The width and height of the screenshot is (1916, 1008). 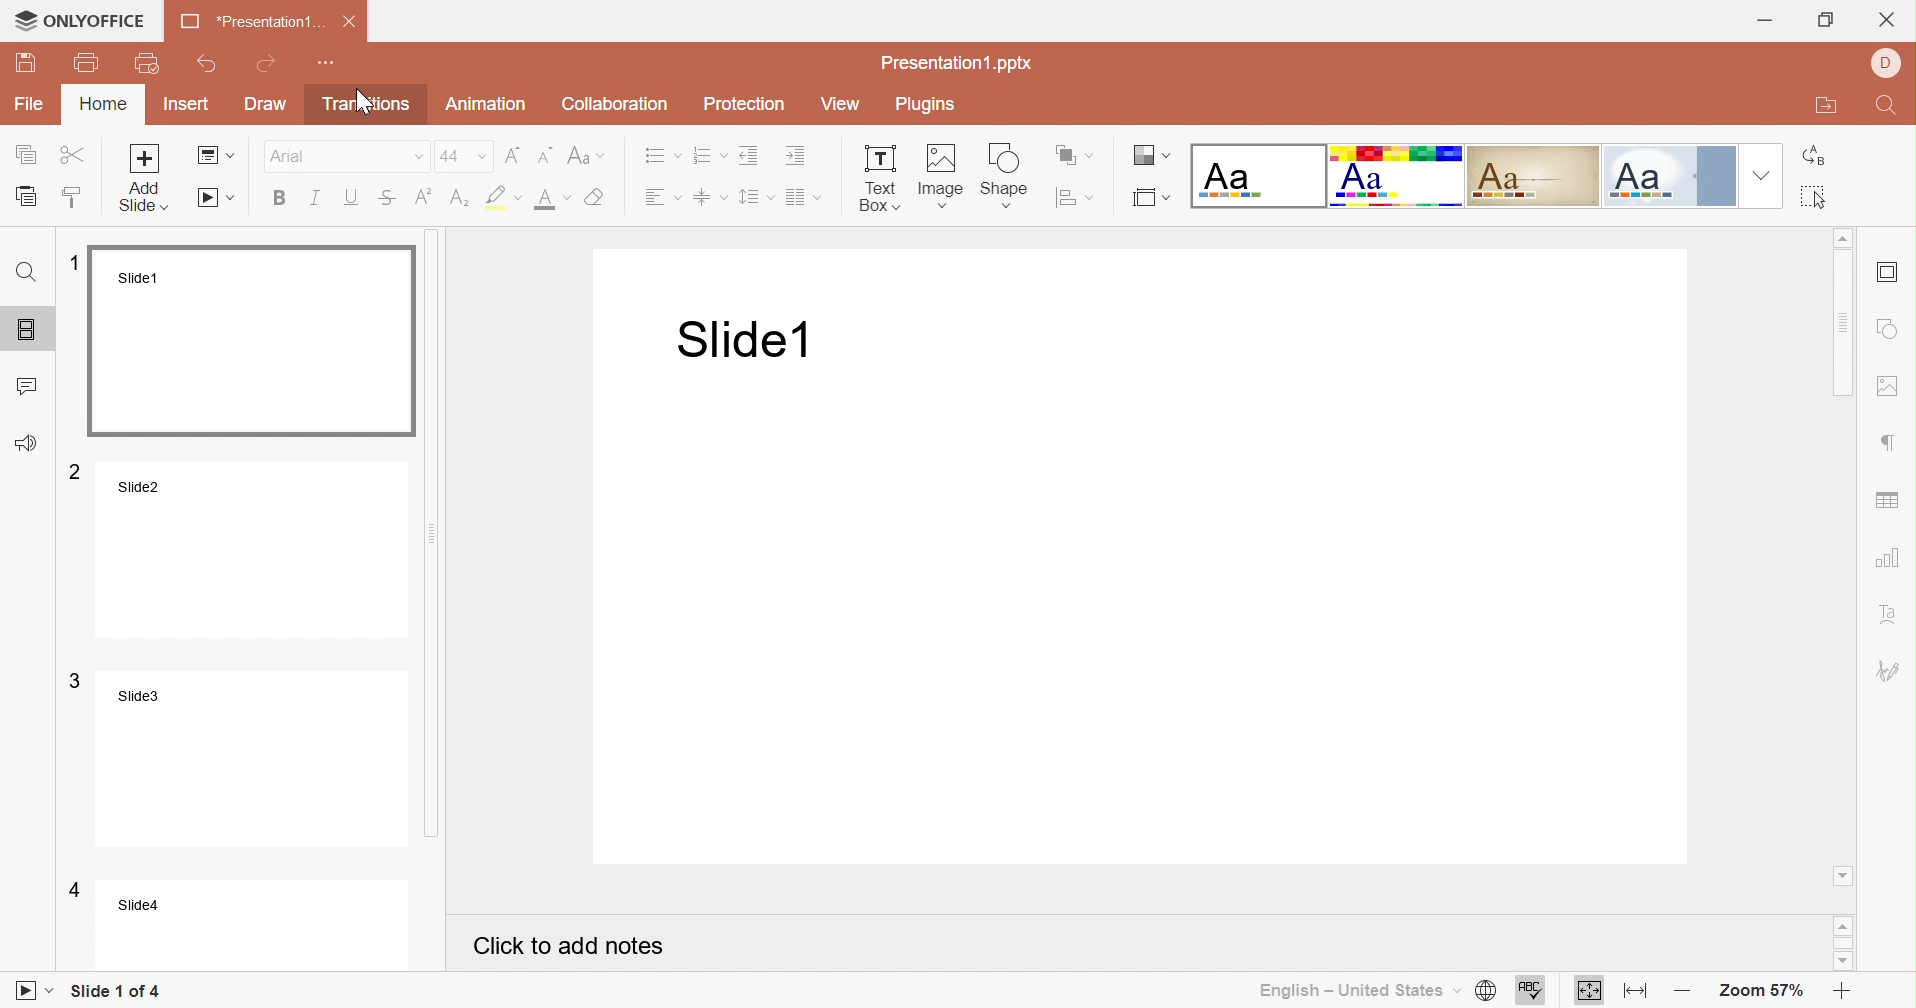 What do you see at coordinates (1668, 174) in the screenshot?
I see `Official` at bounding box center [1668, 174].